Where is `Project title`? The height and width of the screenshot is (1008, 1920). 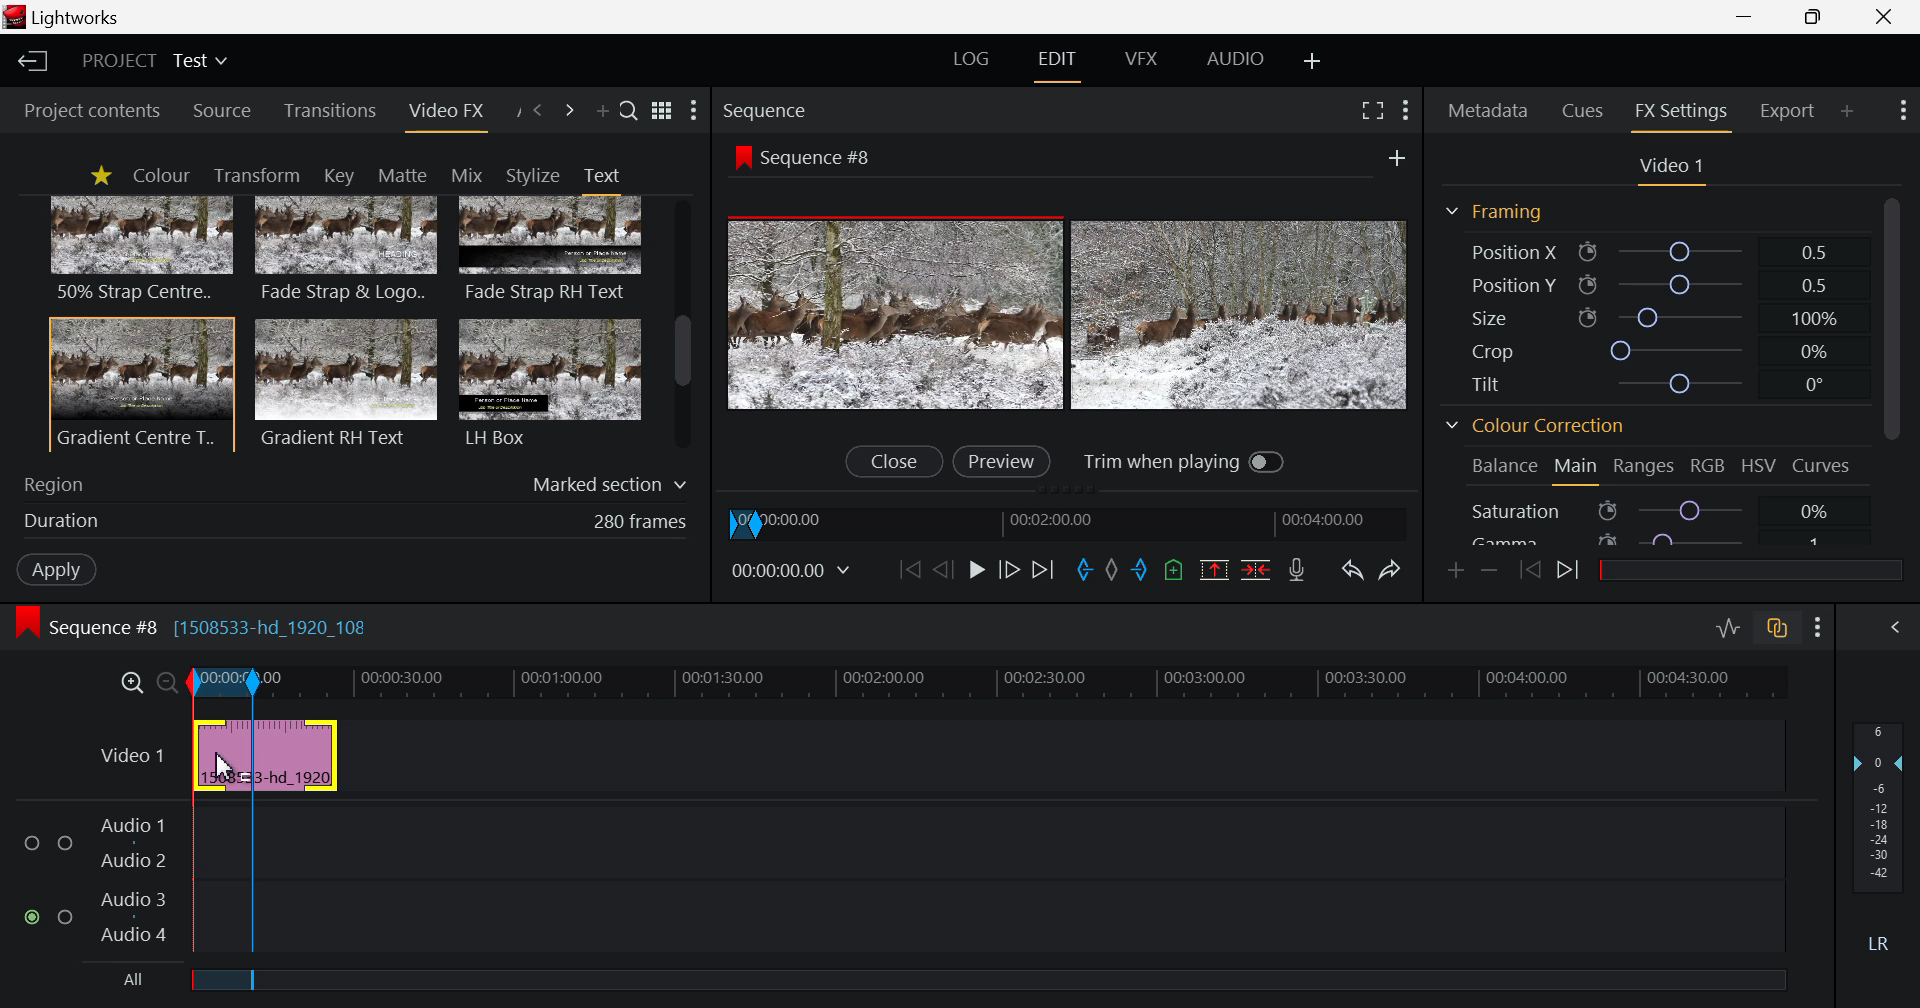 Project title is located at coordinates (158, 61).